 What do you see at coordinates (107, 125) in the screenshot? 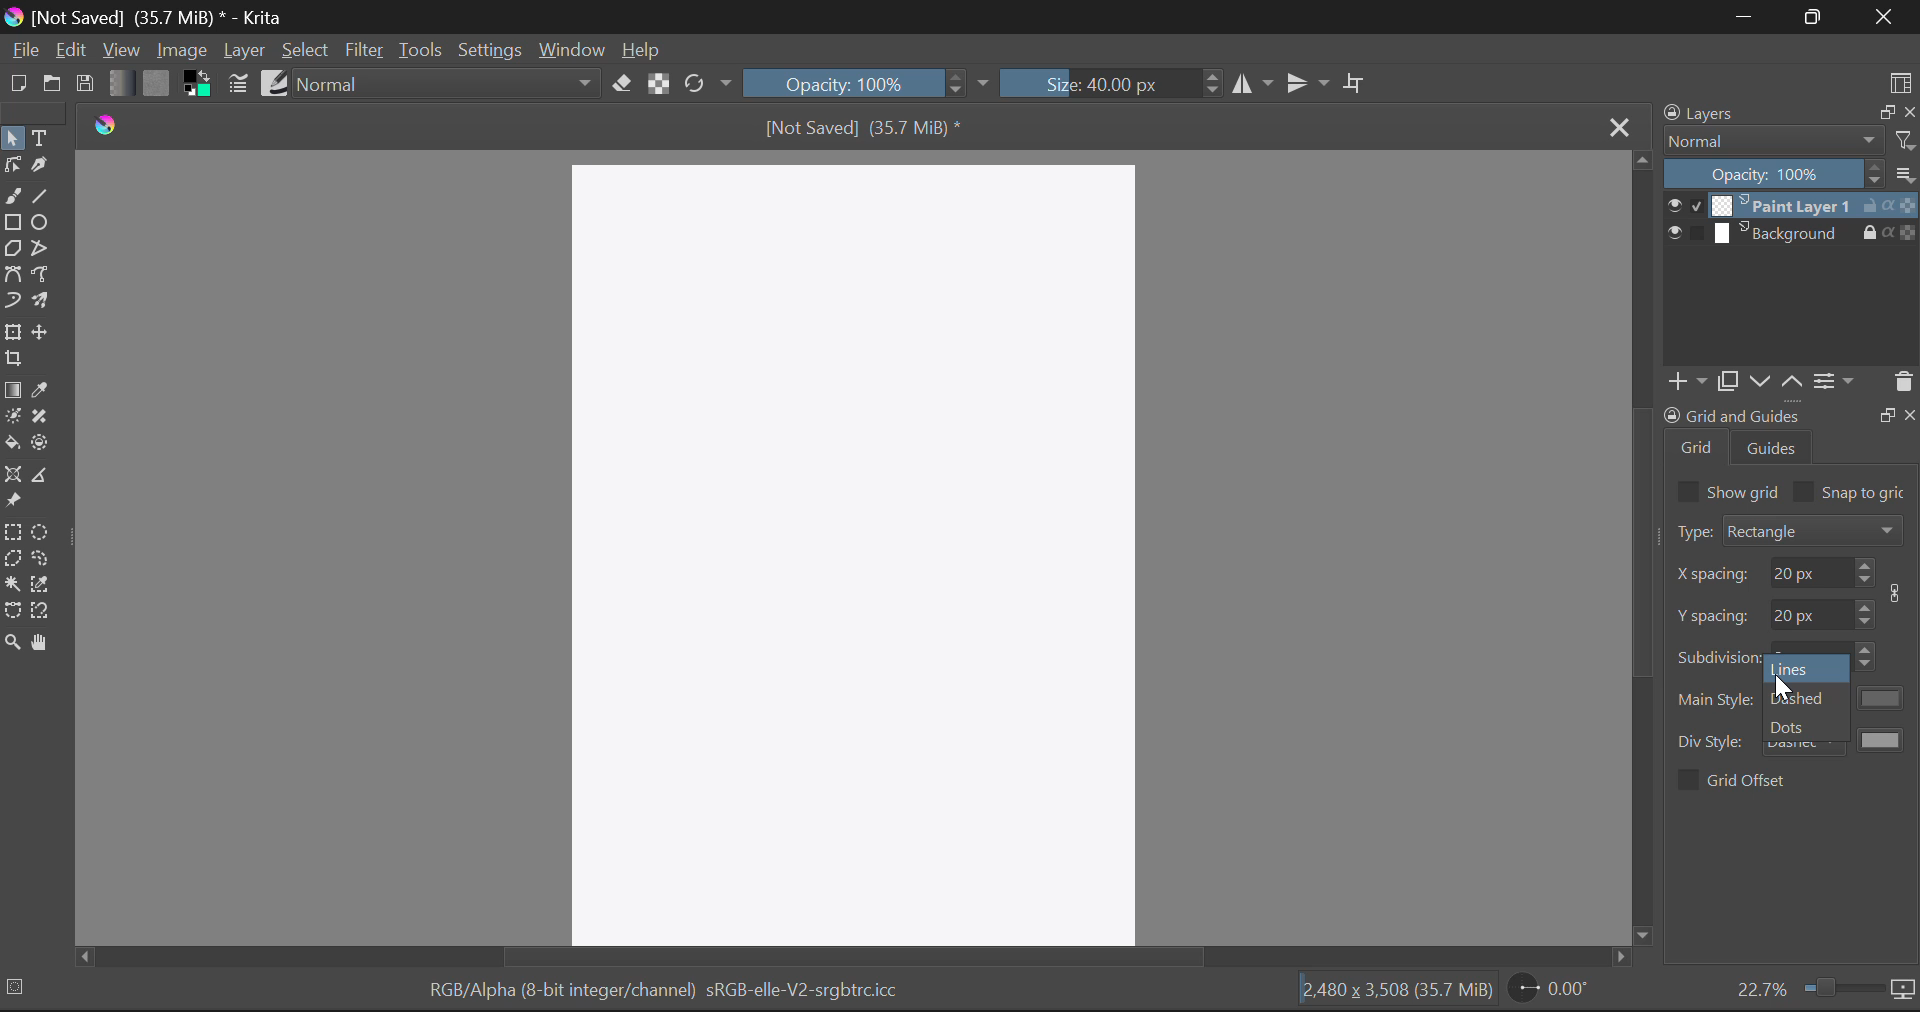
I see `Krita Logo` at bounding box center [107, 125].